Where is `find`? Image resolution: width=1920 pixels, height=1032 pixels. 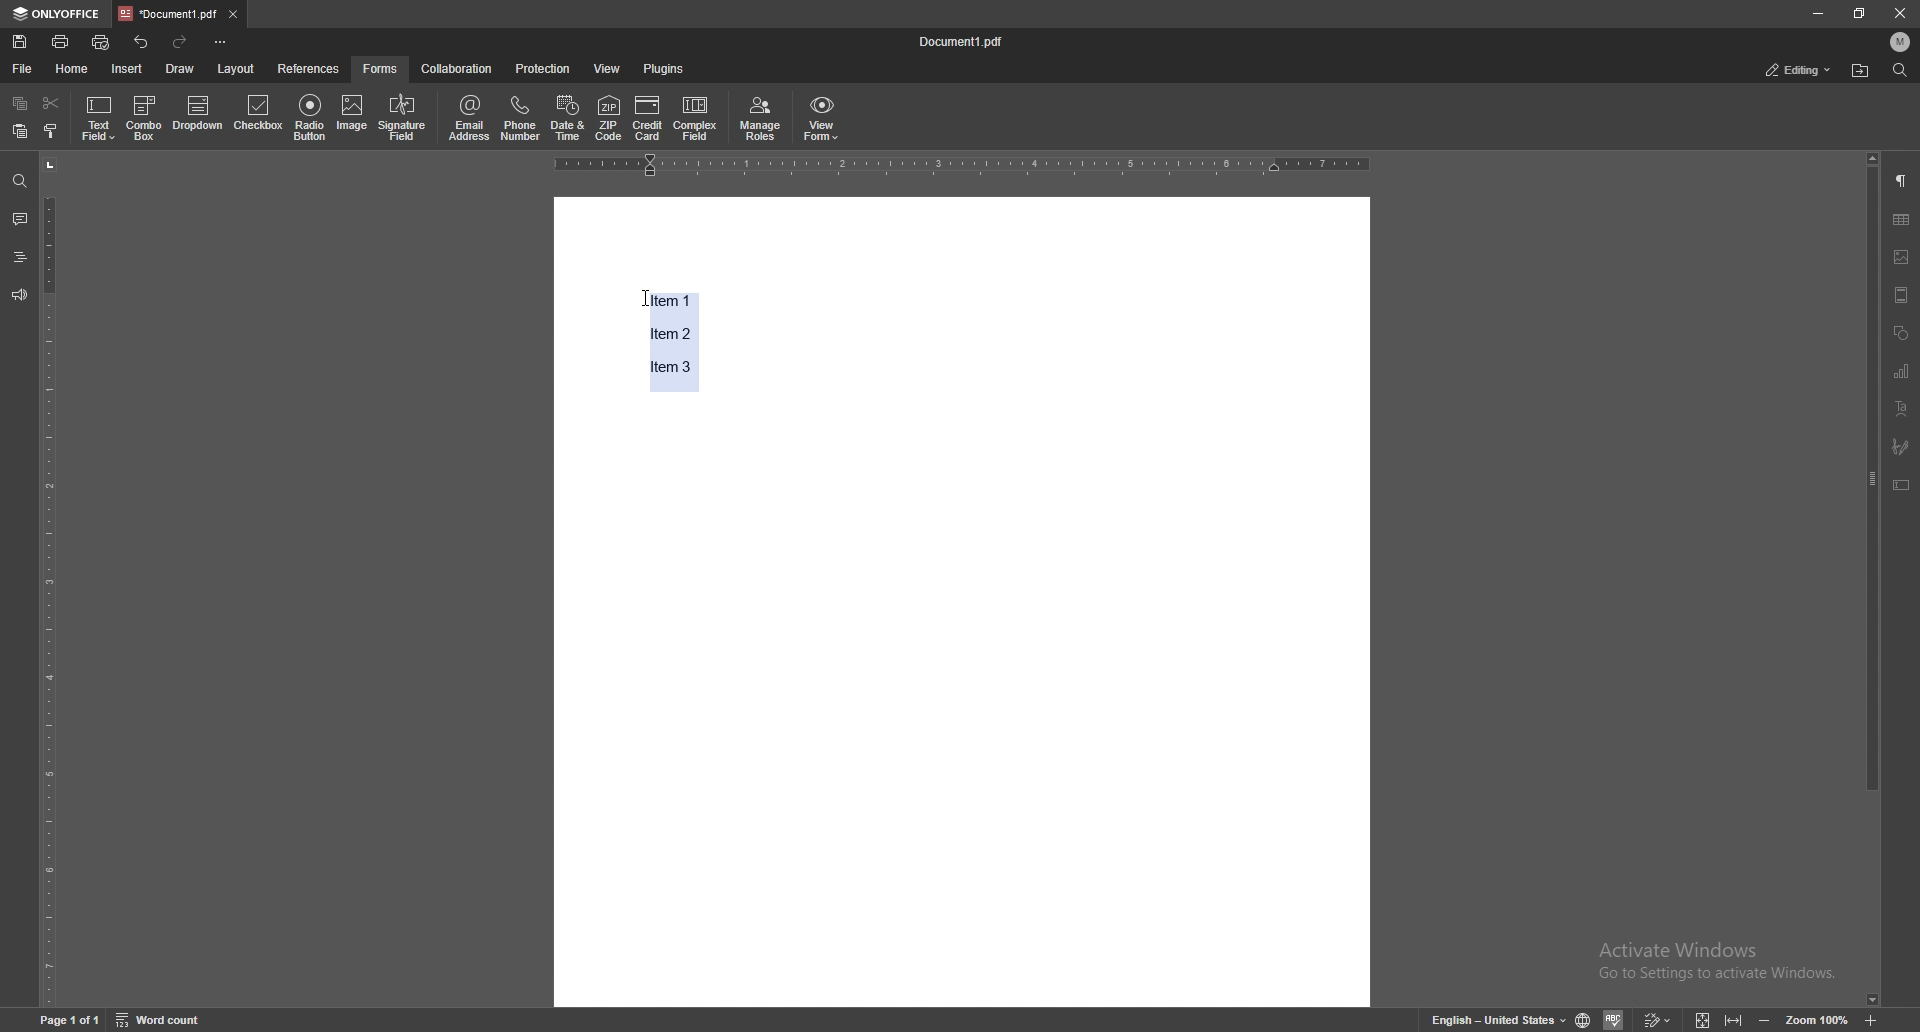
find is located at coordinates (1900, 70).